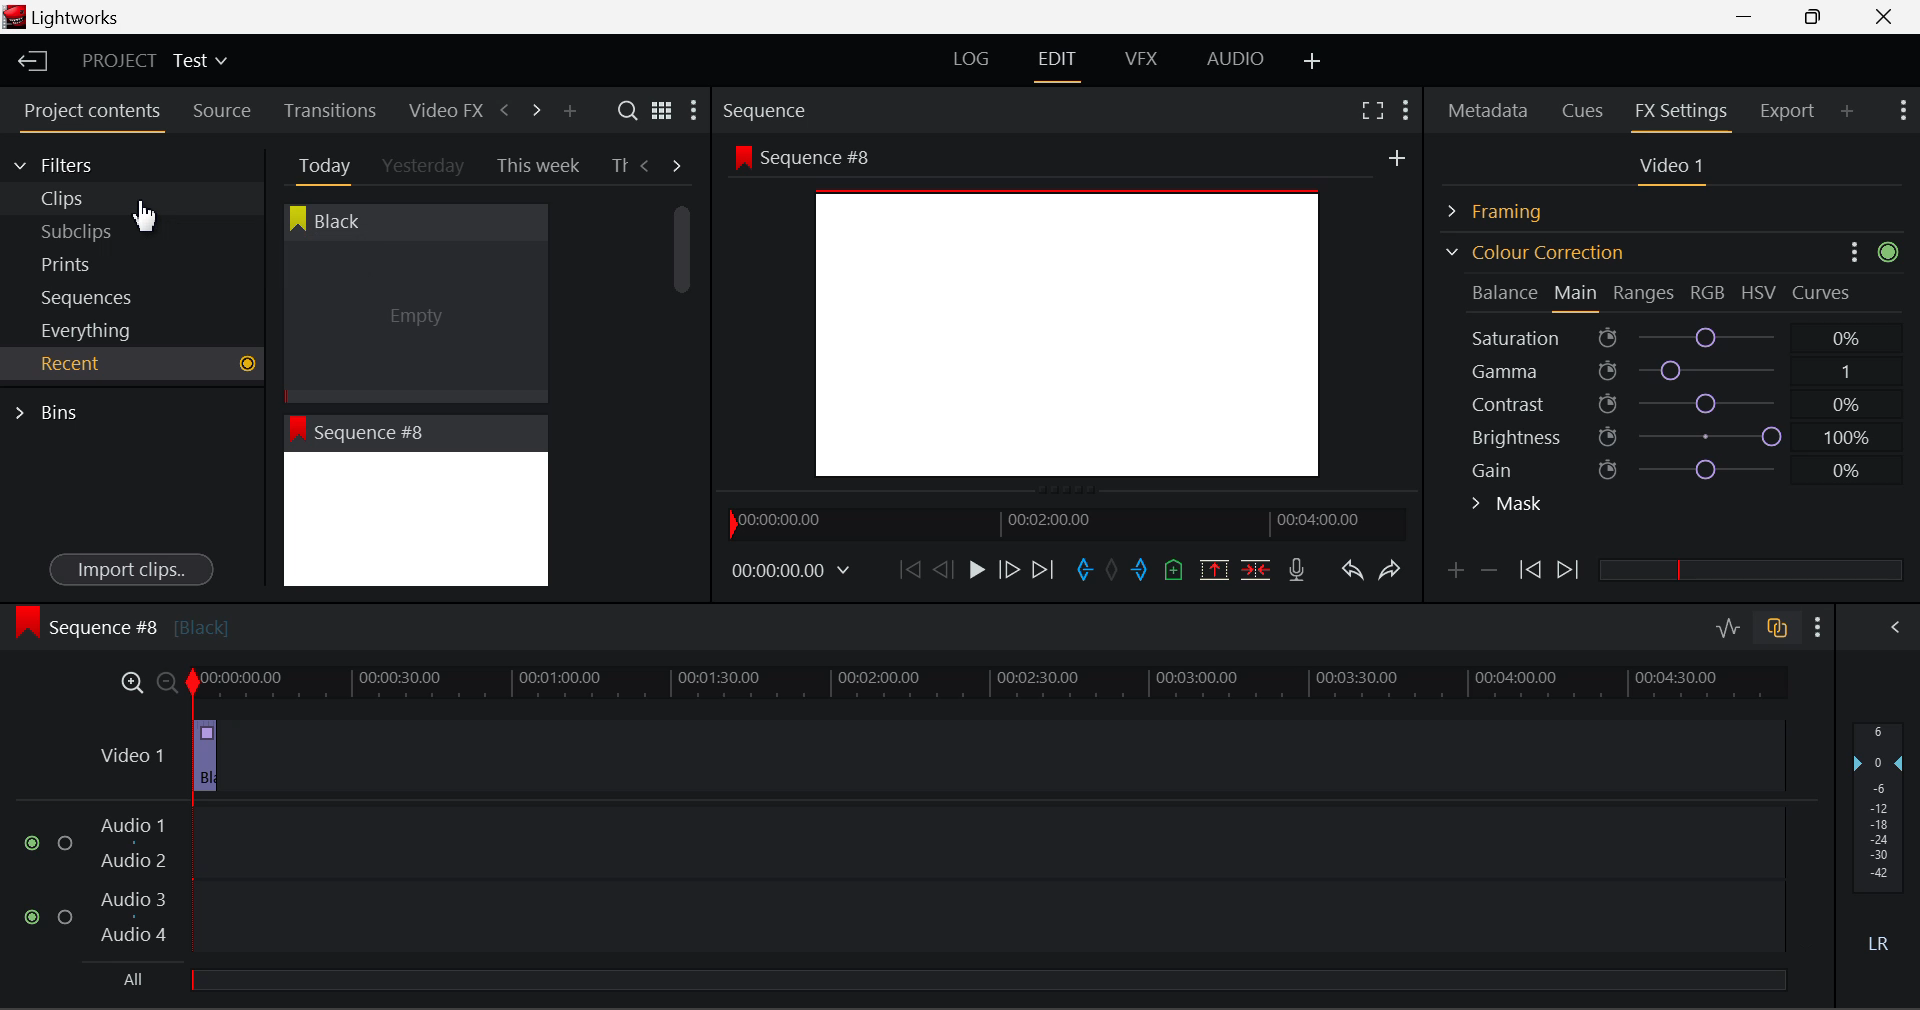 The width and height of the screenshot is (1920, 1010). I want to click on This week Tab, so click(536, 166).